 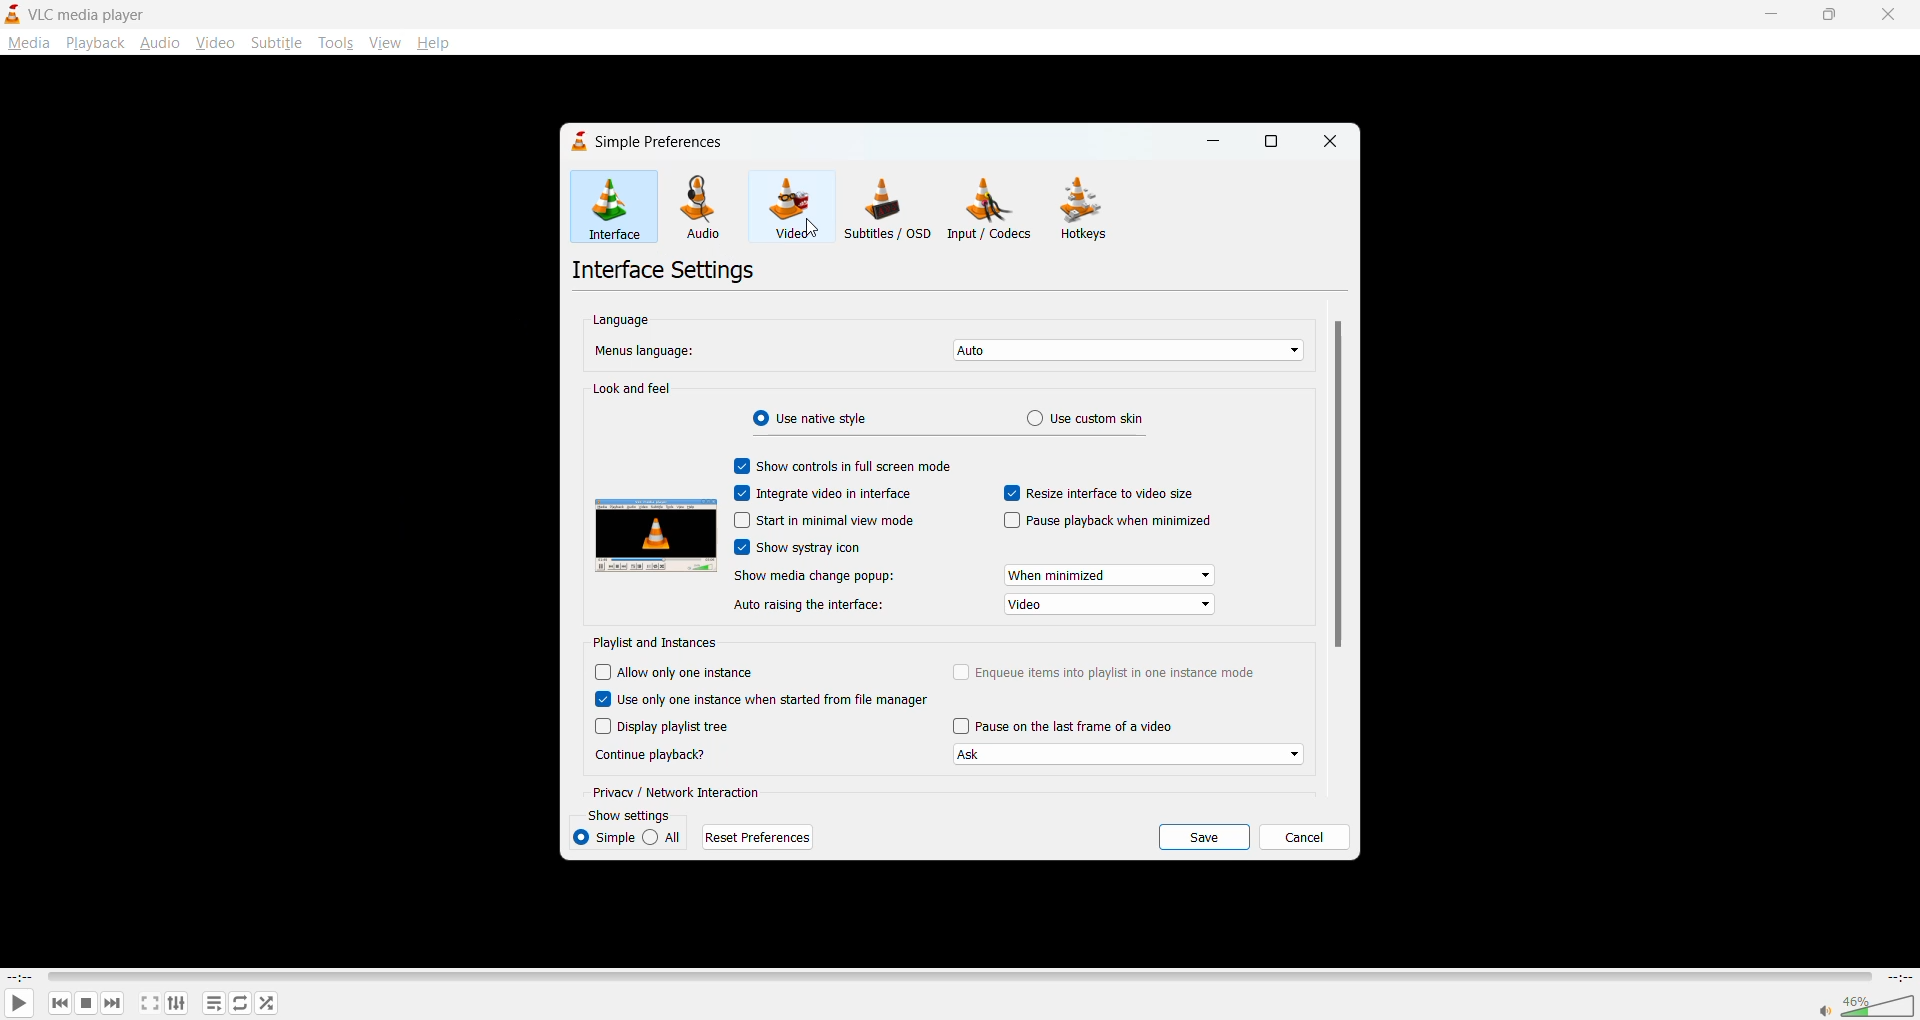 What do you see at coordinates (20, 975) in the screenshot?
I see `current track time` at bounding box center [20, 975].